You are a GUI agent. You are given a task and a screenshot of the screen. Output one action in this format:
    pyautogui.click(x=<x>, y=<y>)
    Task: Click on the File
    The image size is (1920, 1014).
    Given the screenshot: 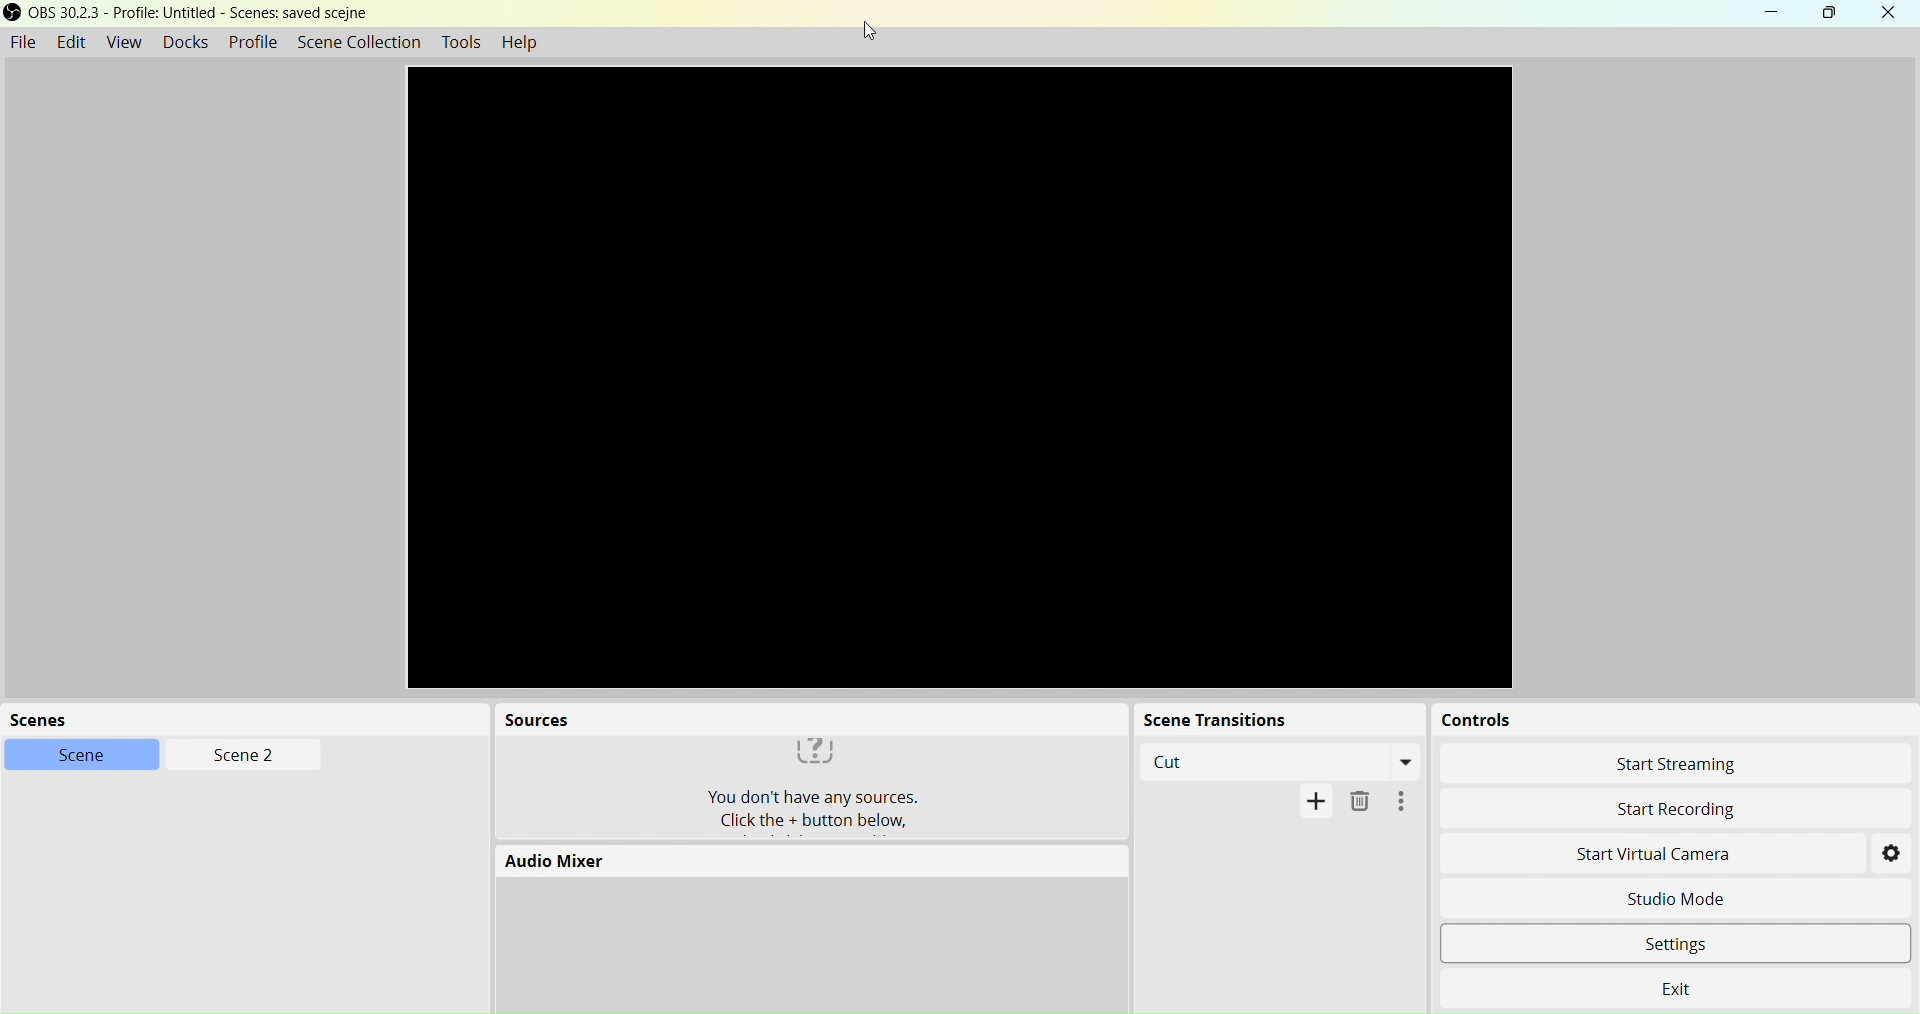 What is the action you would take?
    pyautogui.click(x=24, y=39)
    